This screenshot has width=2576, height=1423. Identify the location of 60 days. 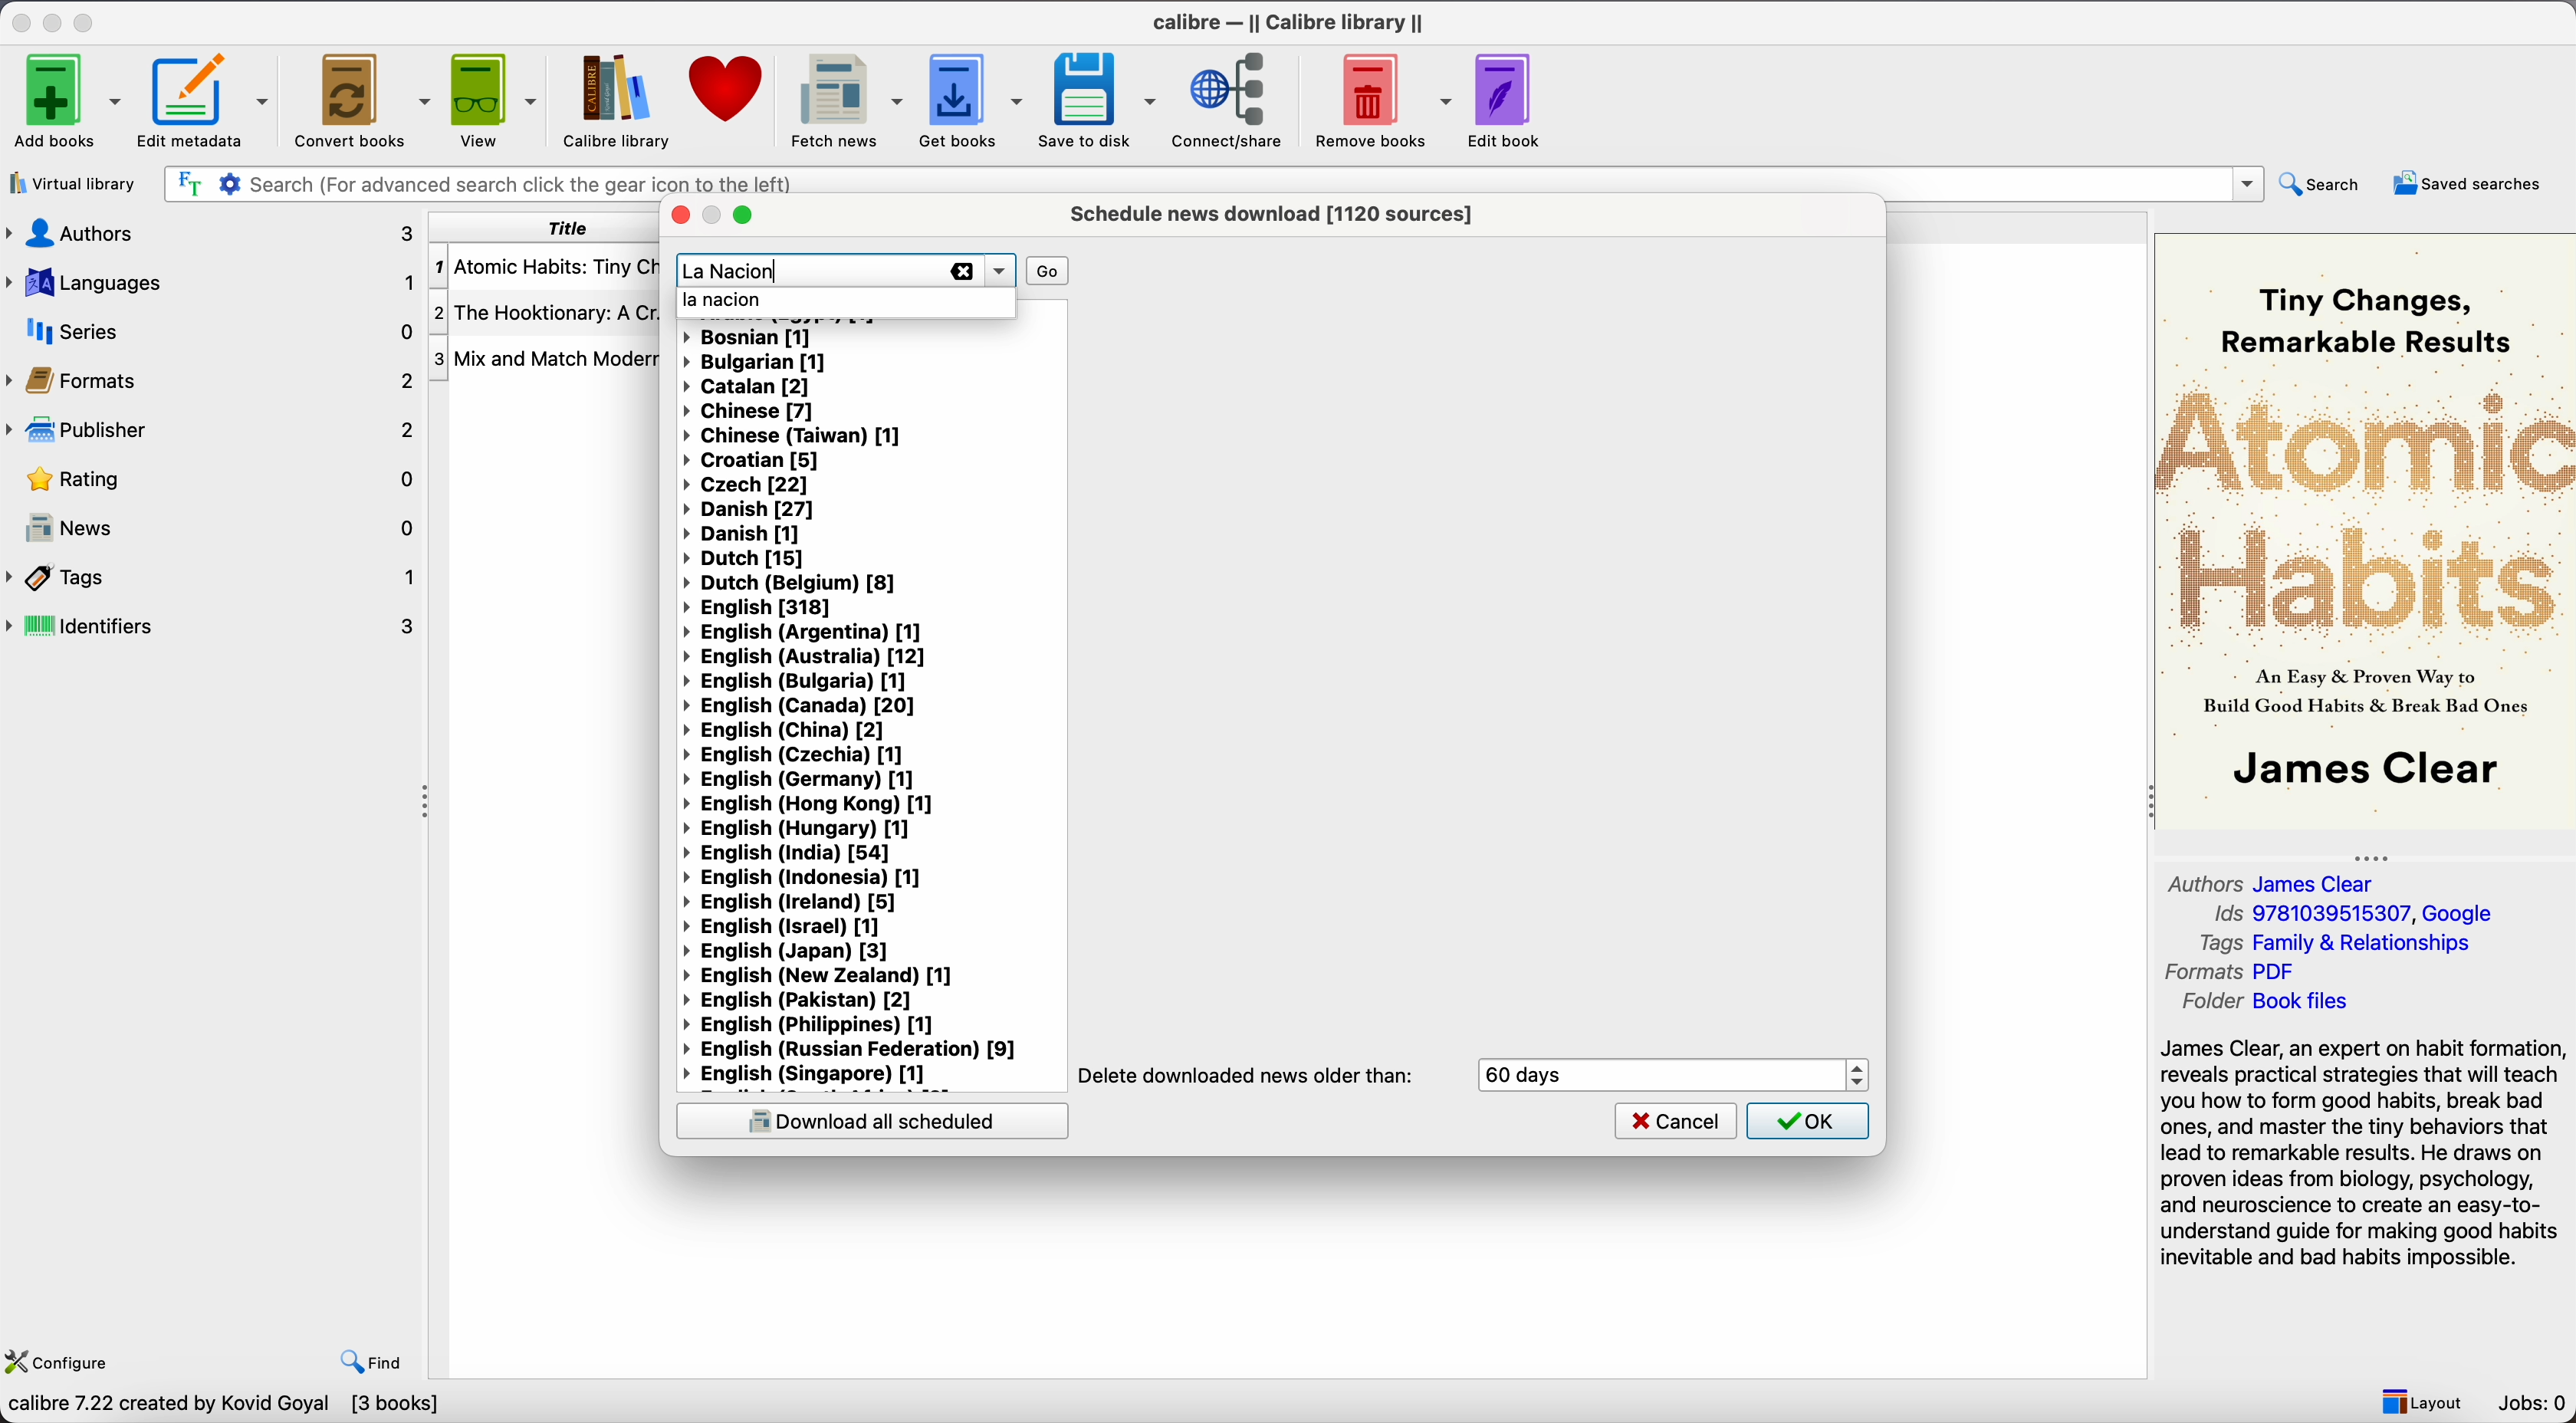
(1534, 1075).